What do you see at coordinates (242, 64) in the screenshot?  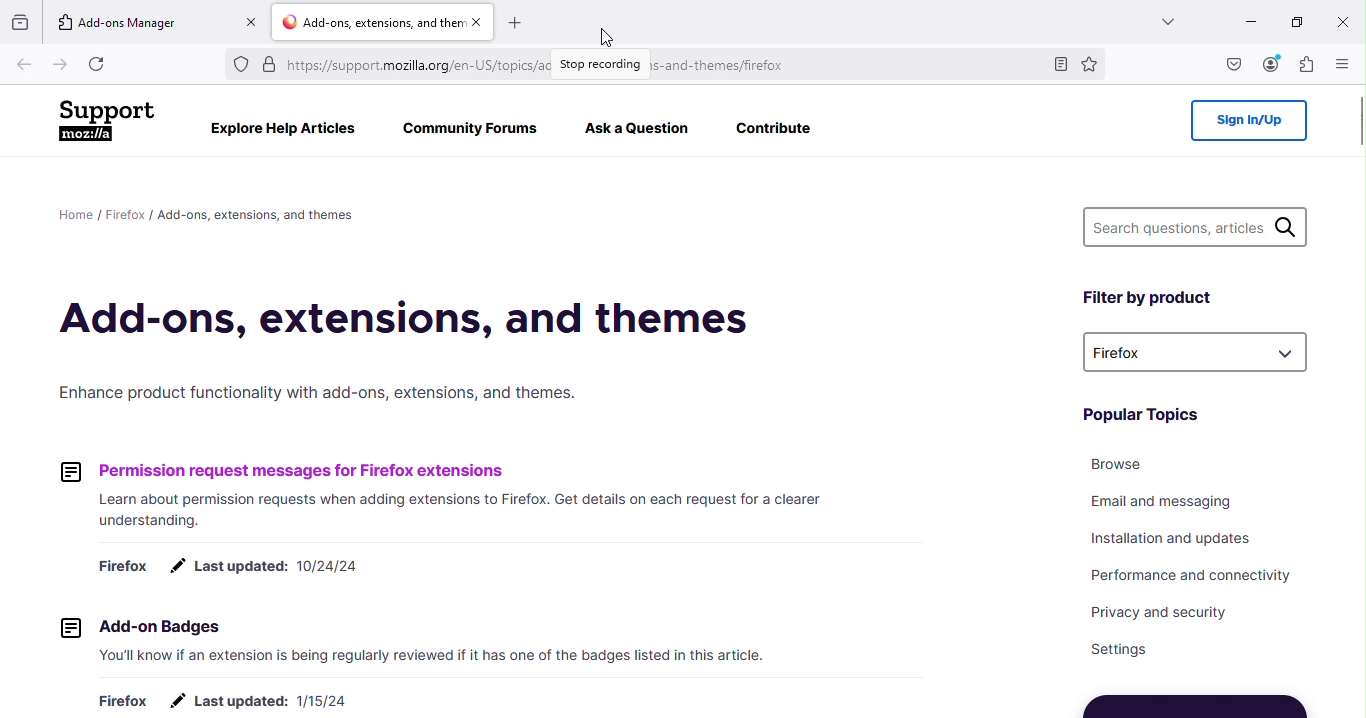 I see `Ads tracker` at bounding box center [242, 64].